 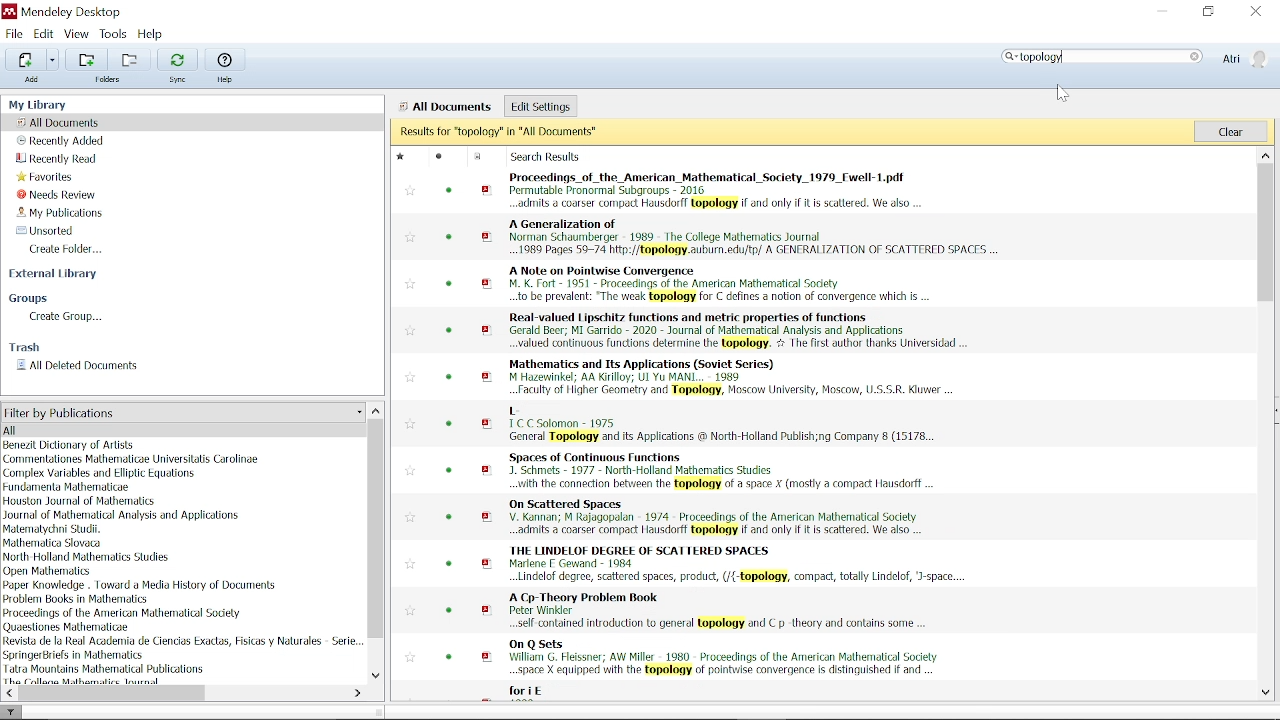 What do you see at coordinates (62, 213) in the screenshot?
I see `My publications` at bounding box center [62, 213].